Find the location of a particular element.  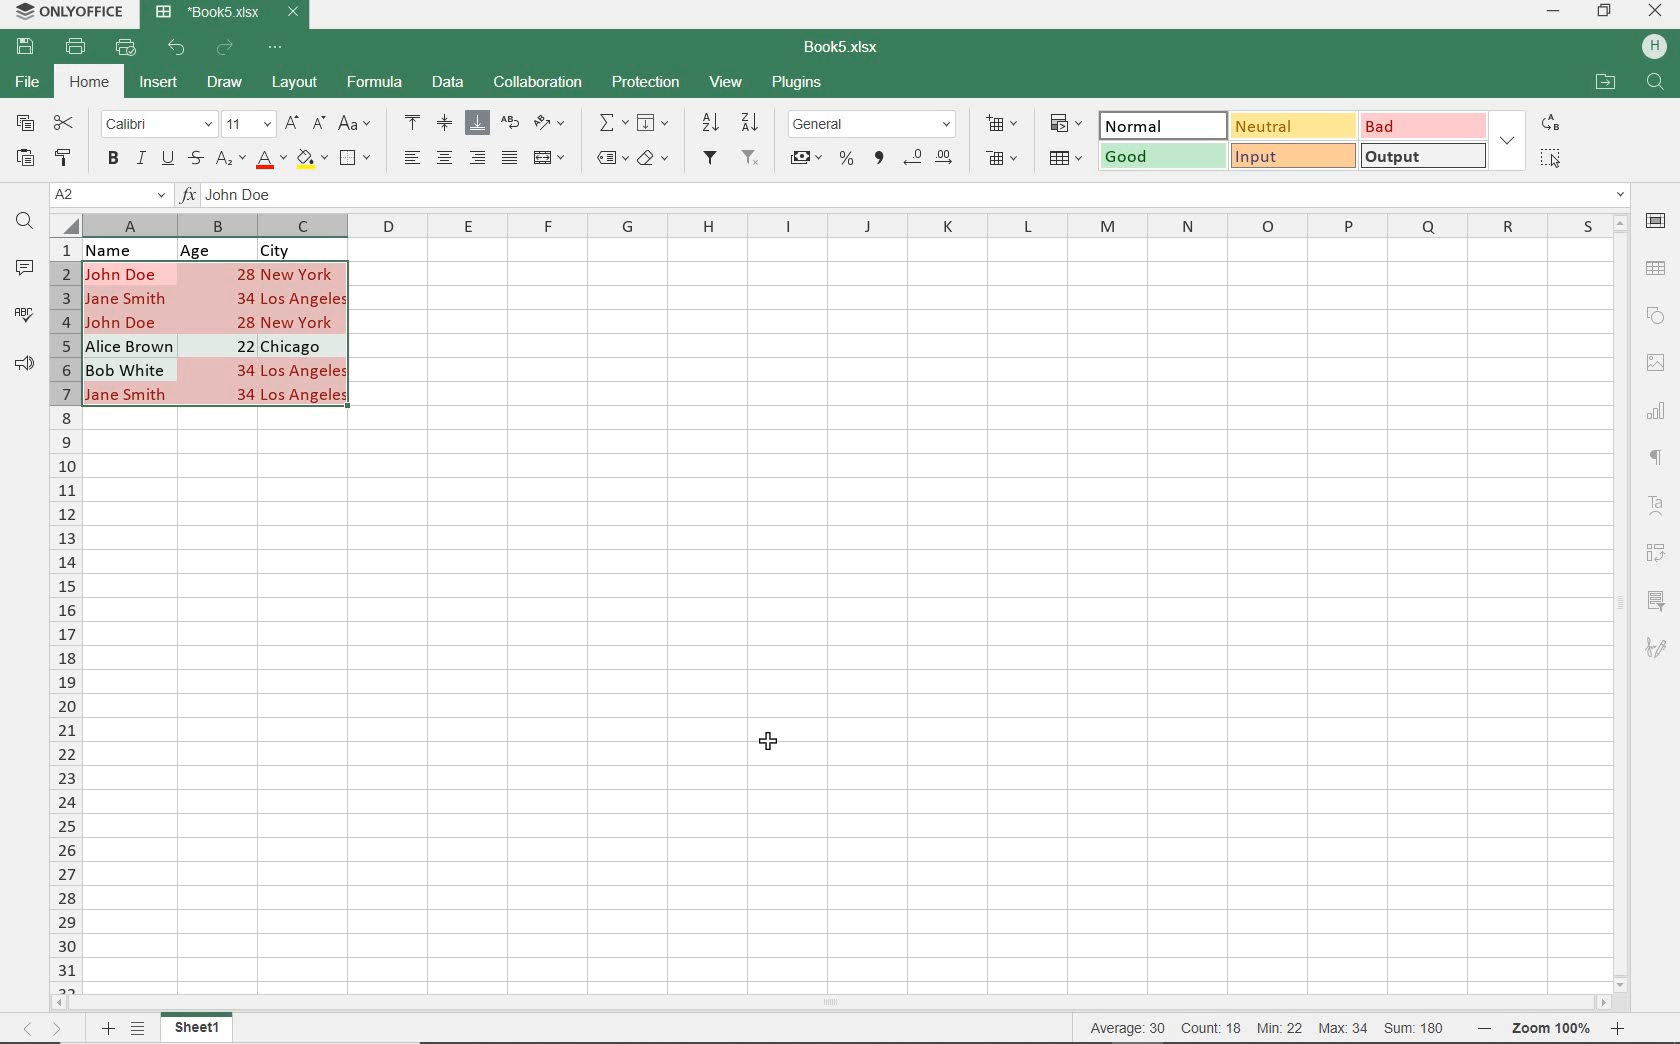

CHANGE CASE is located at coordinates (356, 124).